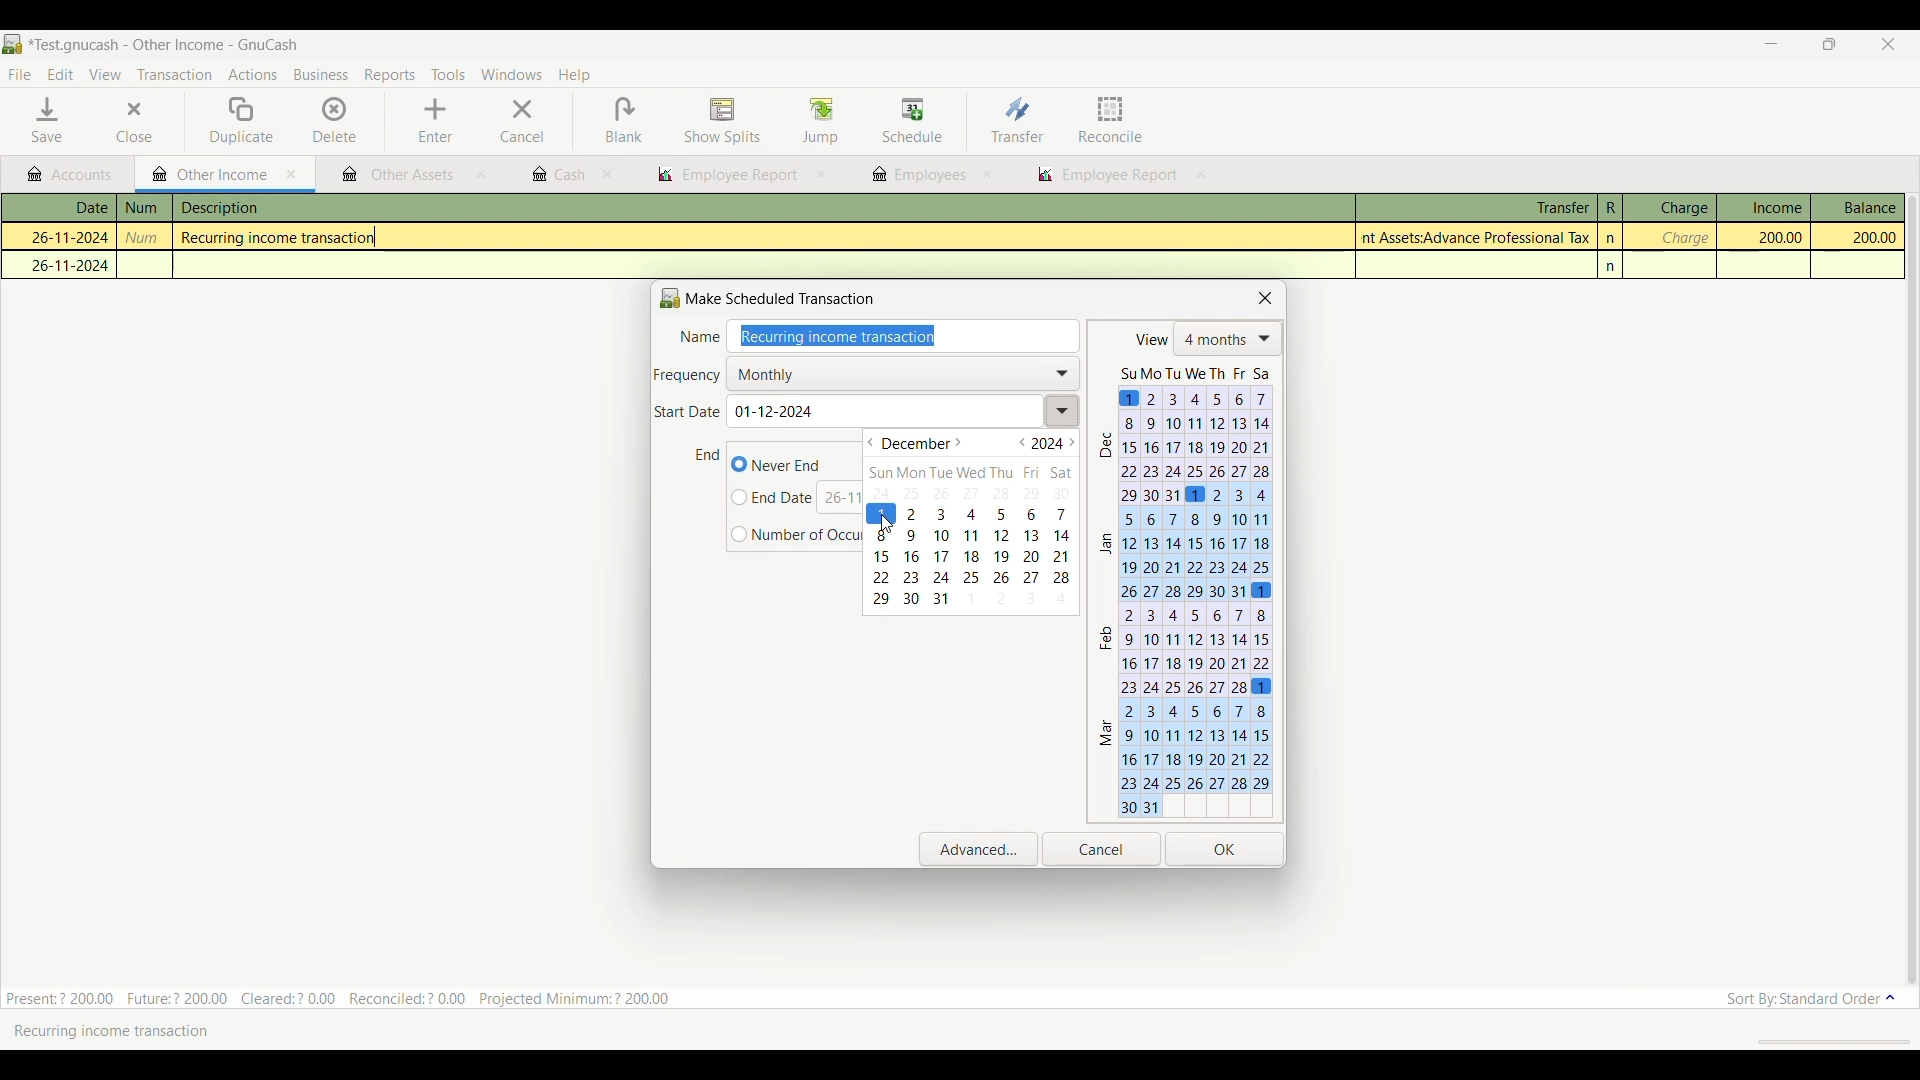 The image size is (1920, 1080). I want to click on Current year, so click(1048, 444).